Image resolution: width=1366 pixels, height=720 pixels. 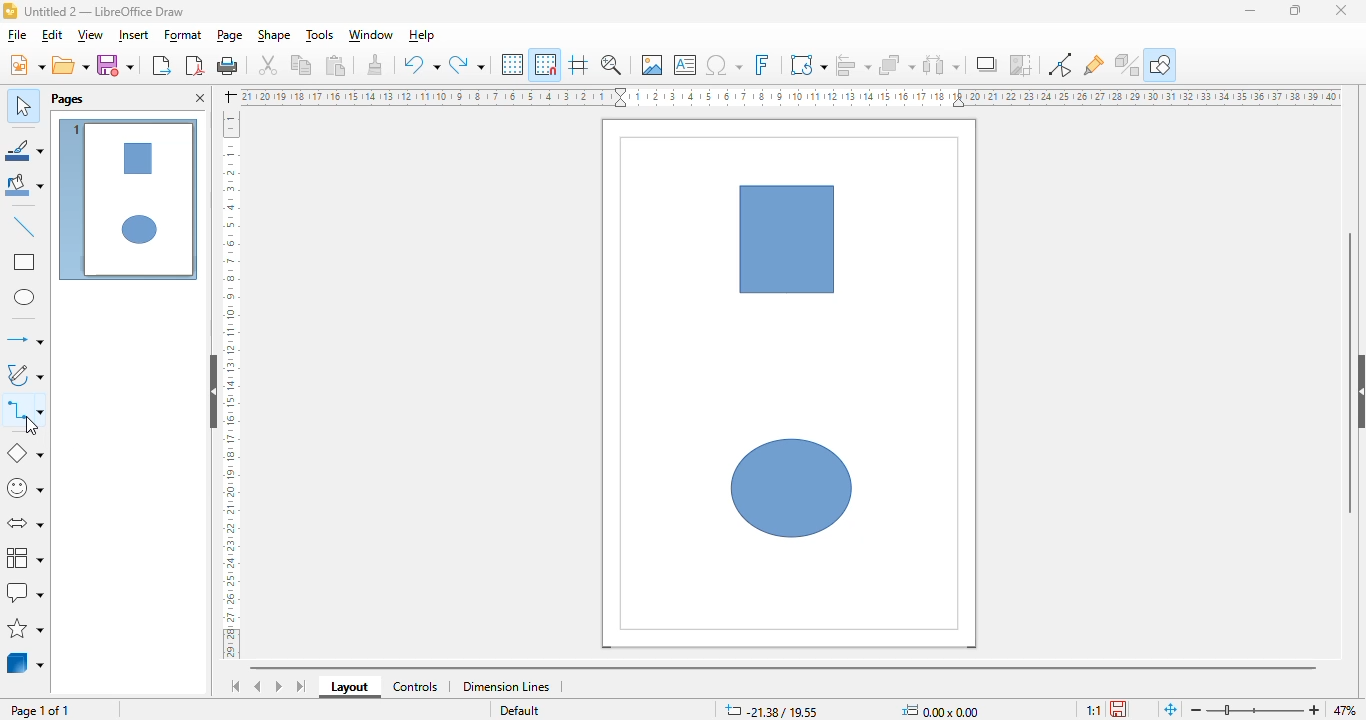 What do you see at coordinates (506, 686) in the screenshot?
I see `dimension lines` at bounding box center [506, 686].